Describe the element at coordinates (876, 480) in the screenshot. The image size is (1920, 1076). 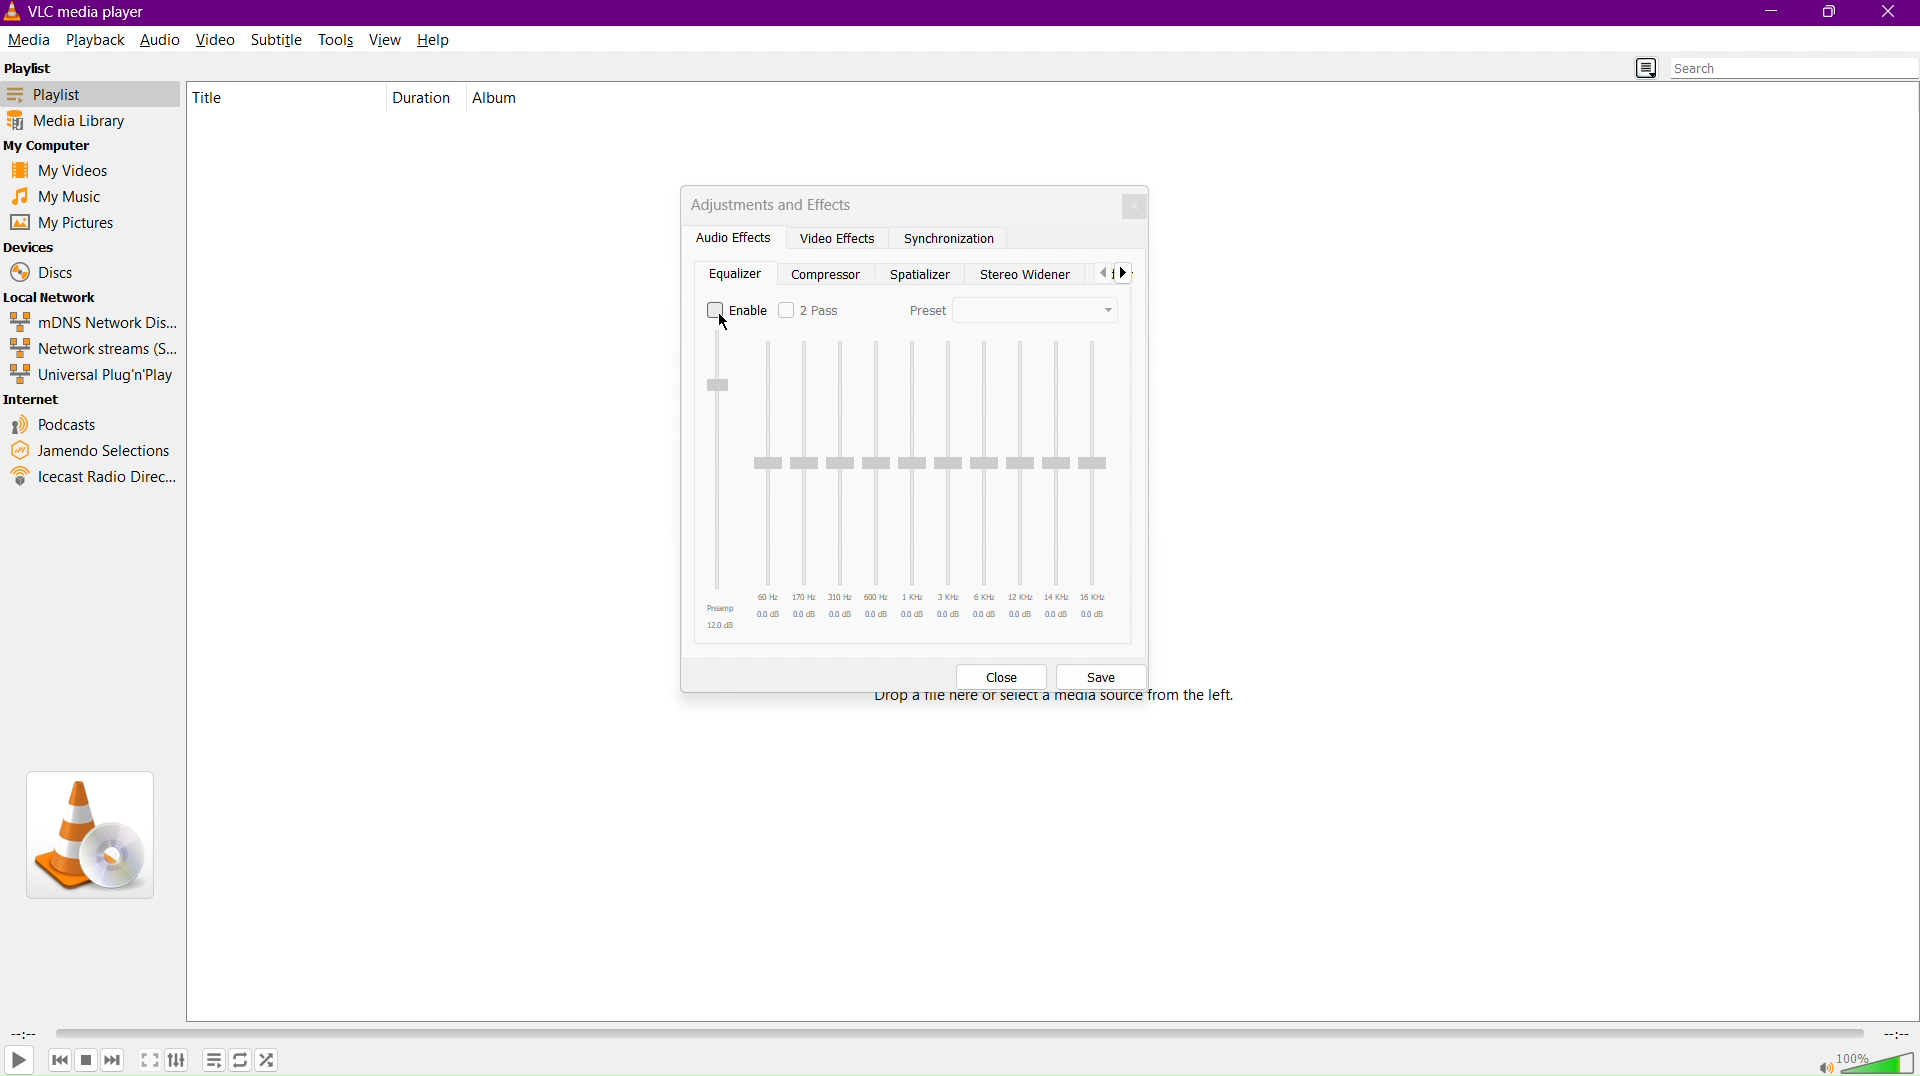
I see `600 Hz` at that location.